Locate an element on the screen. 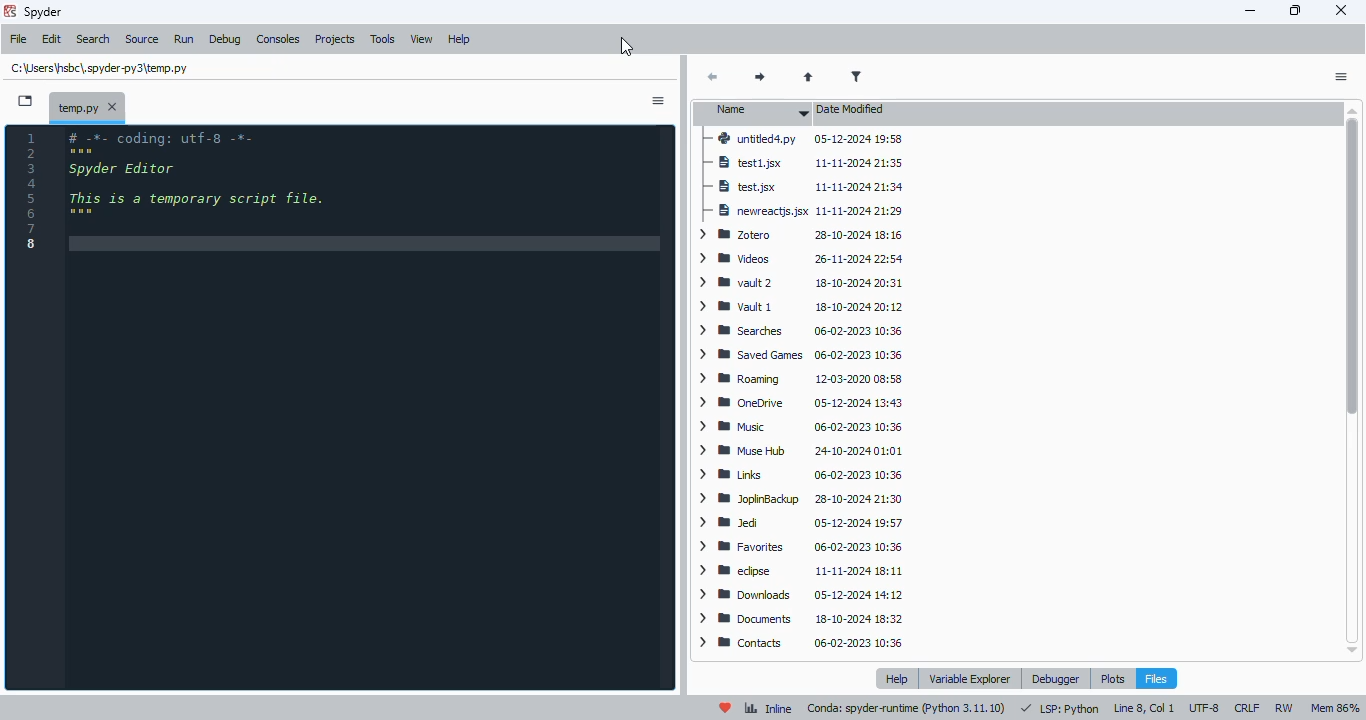 The width and height of the screenshot is (1366, 720). temporary file is located at coordinates (98, 68).